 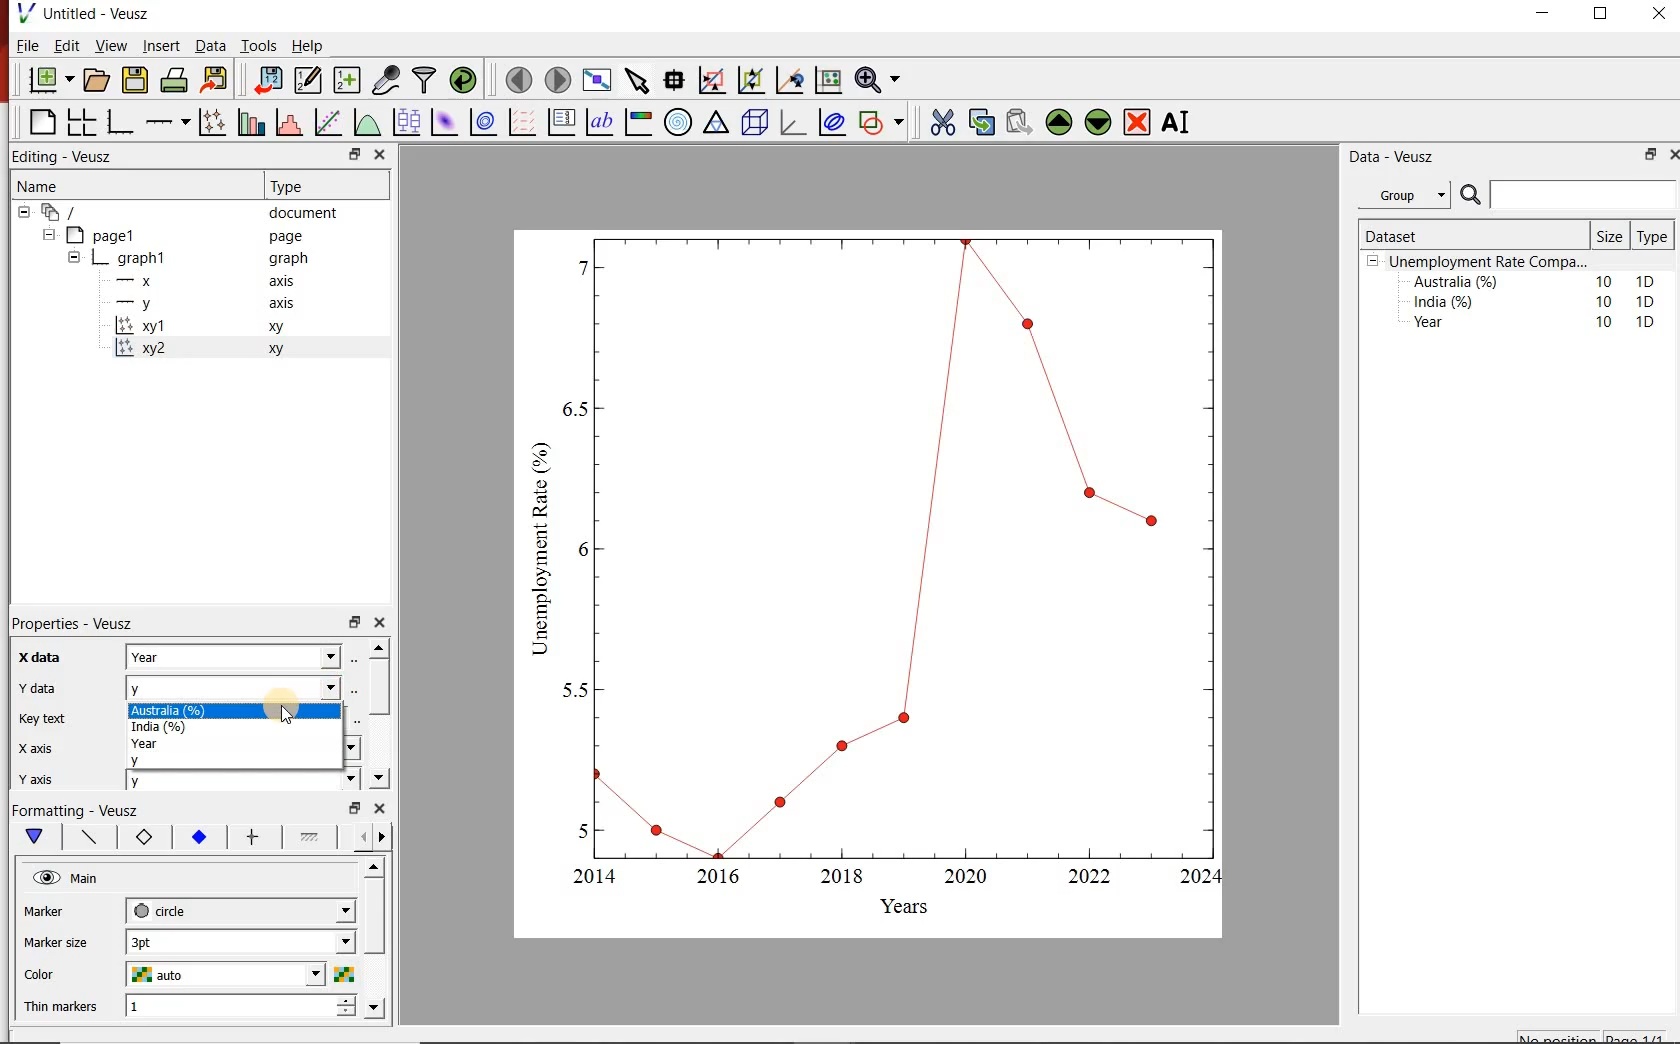 What do you see at coordinates (980, 122) in the screenshot?
I see `copy the widgets` at bounding box center [980, 122].